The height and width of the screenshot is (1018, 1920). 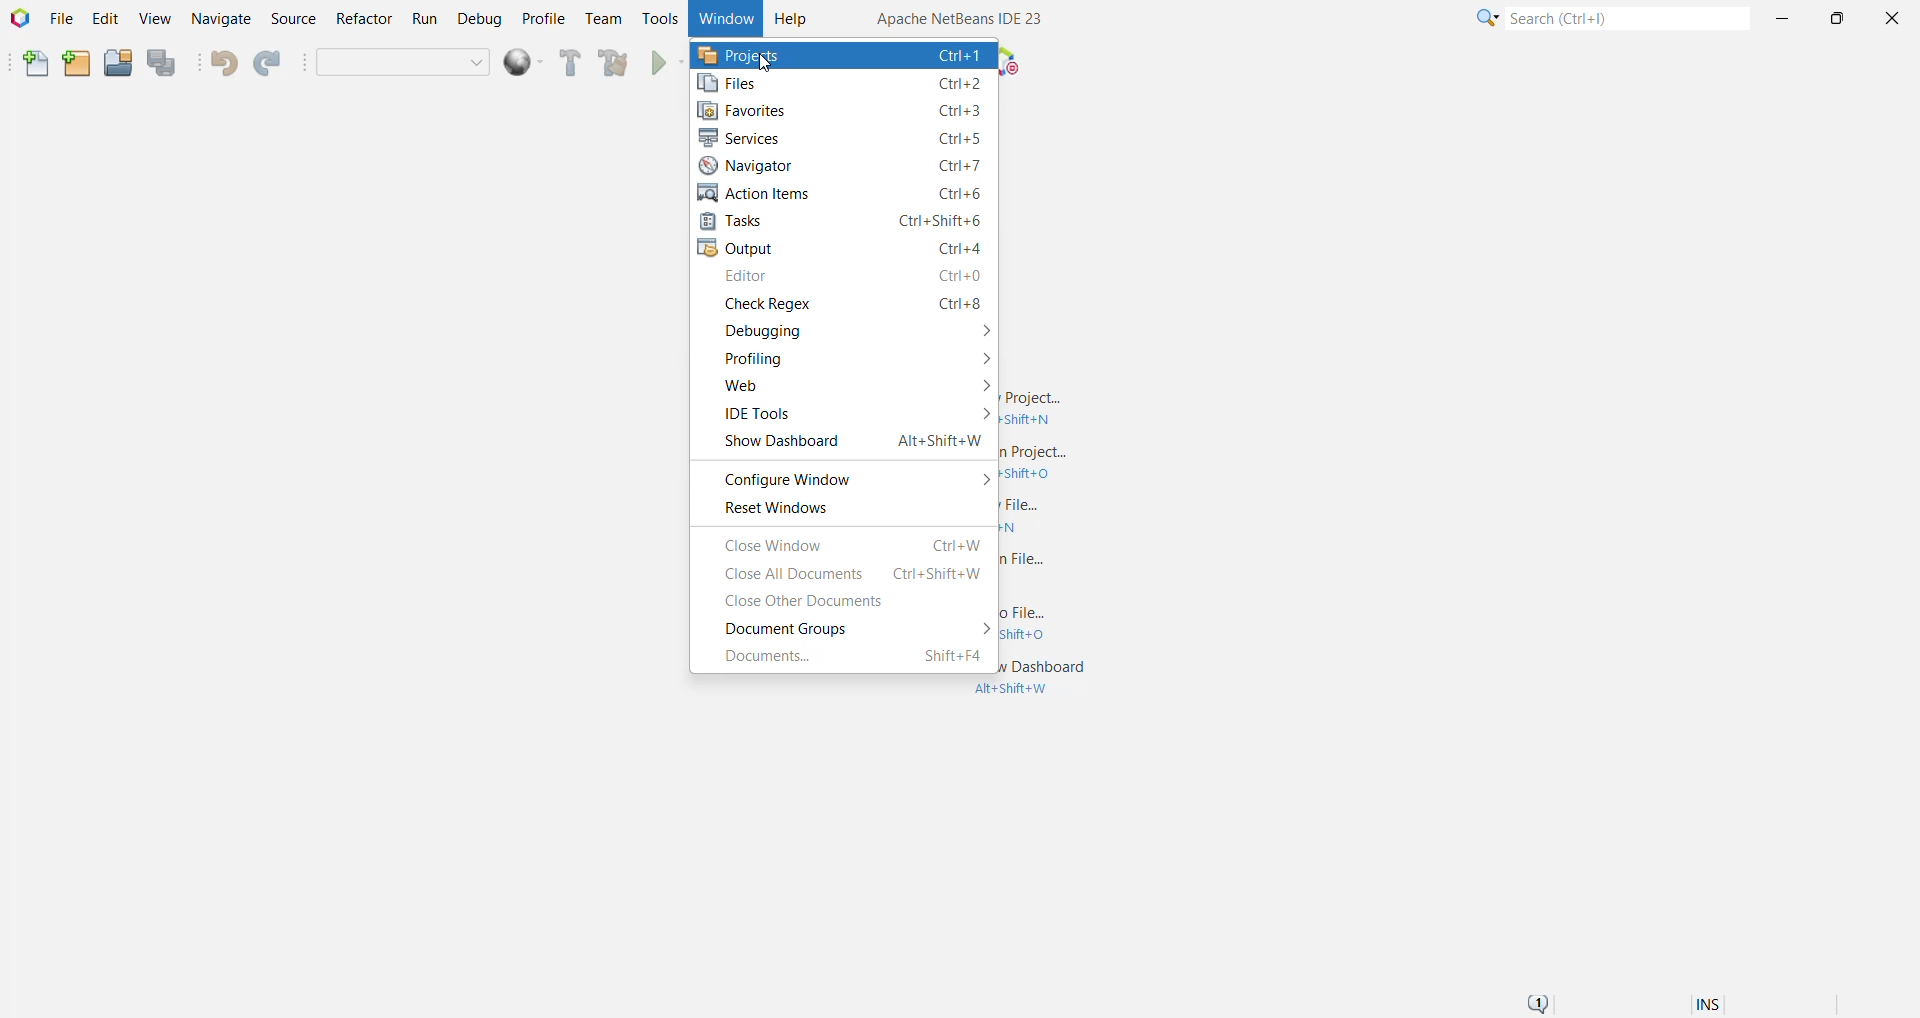 What do you see at coordinates (1482, 21) in the screenshot?
I see `Click for Category Selection` at bounding box center [1482, 21].